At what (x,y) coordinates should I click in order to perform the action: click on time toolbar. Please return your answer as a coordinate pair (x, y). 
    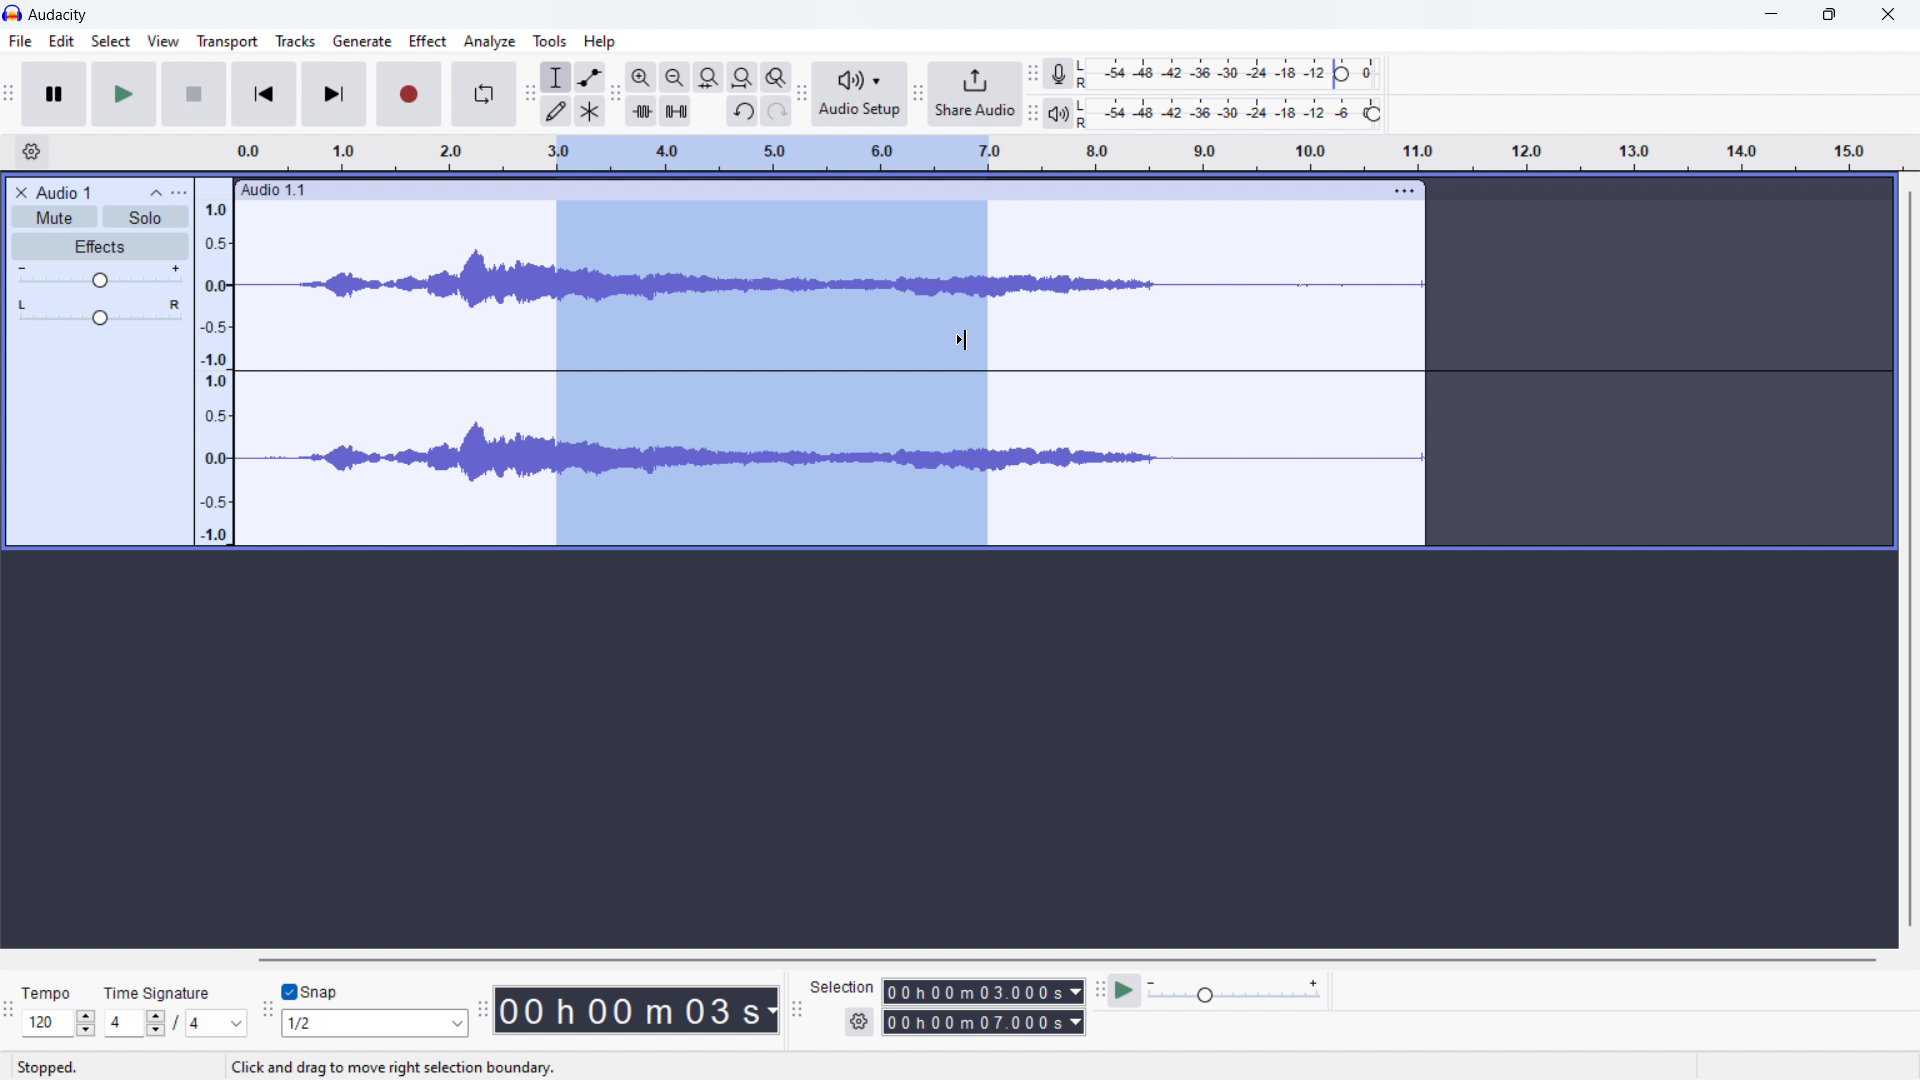
    Looking at the image, I should click on (483, 1016).